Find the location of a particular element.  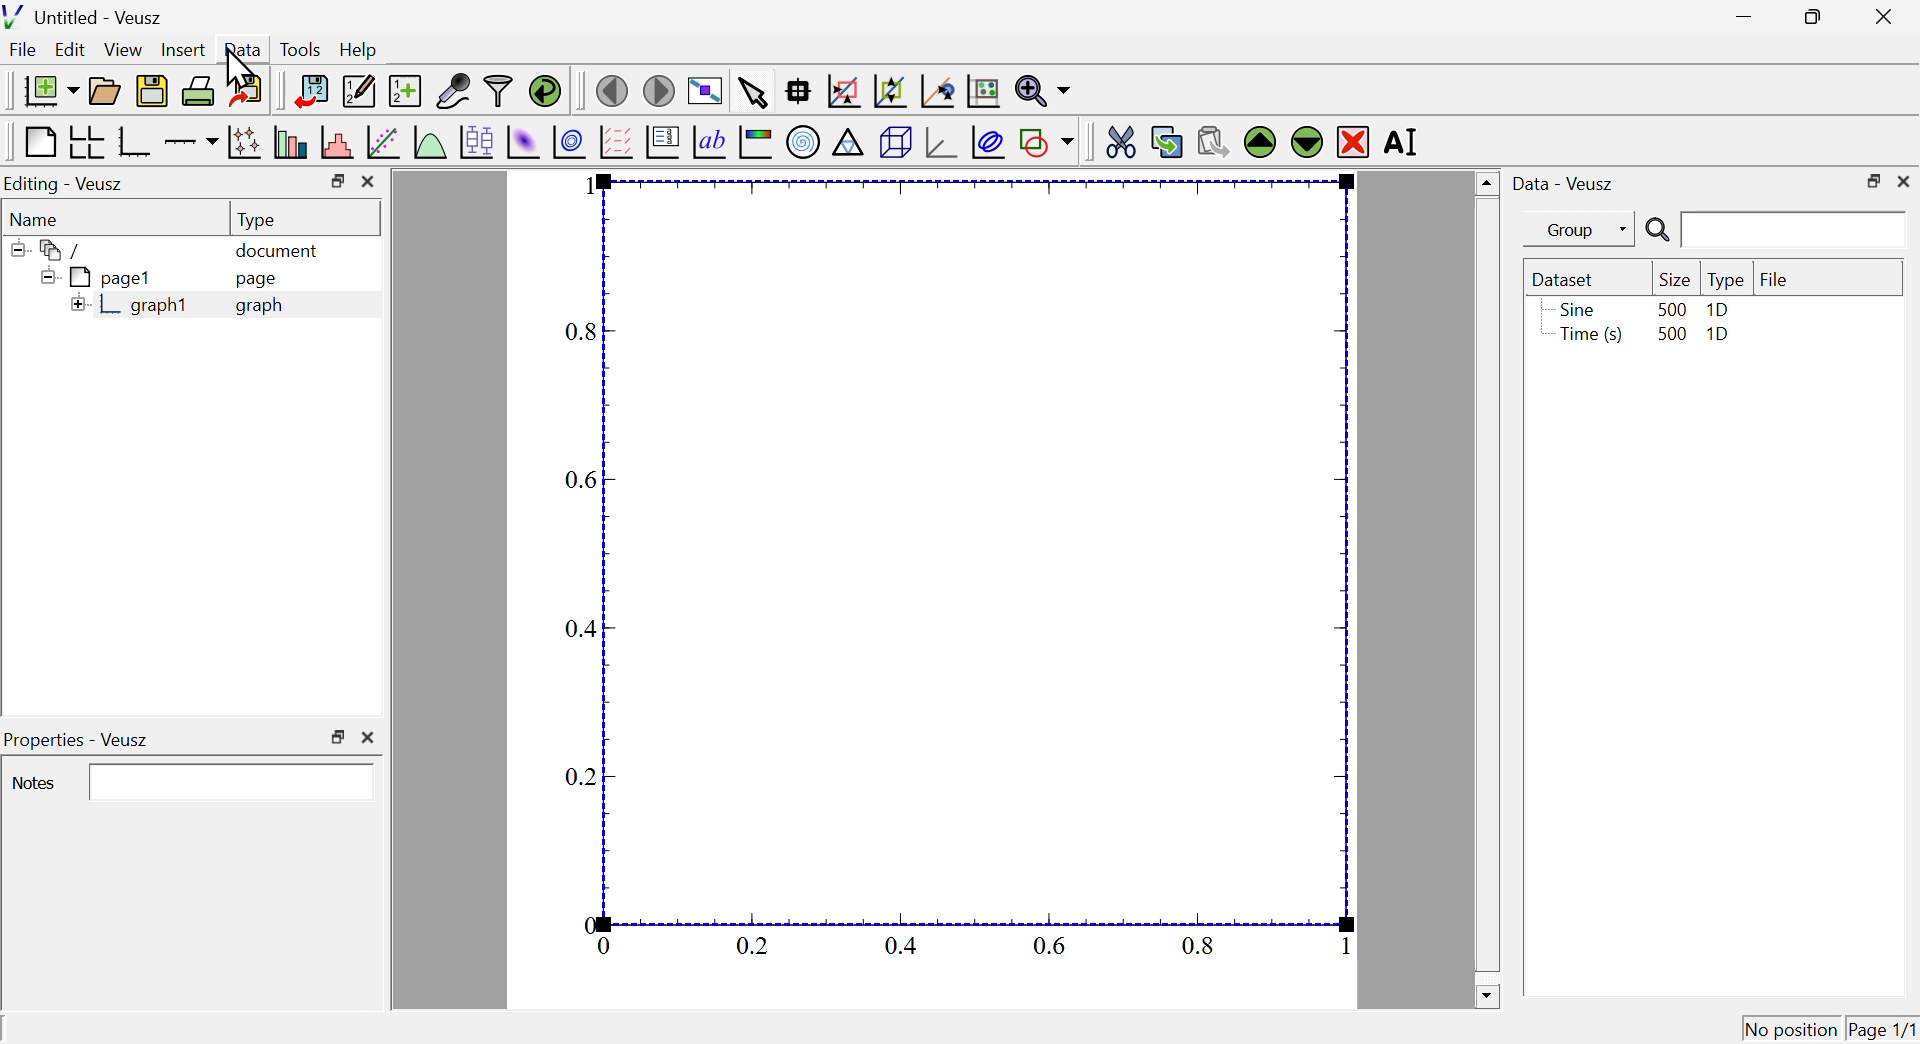

minimize is located at coordinates (1738, 17).